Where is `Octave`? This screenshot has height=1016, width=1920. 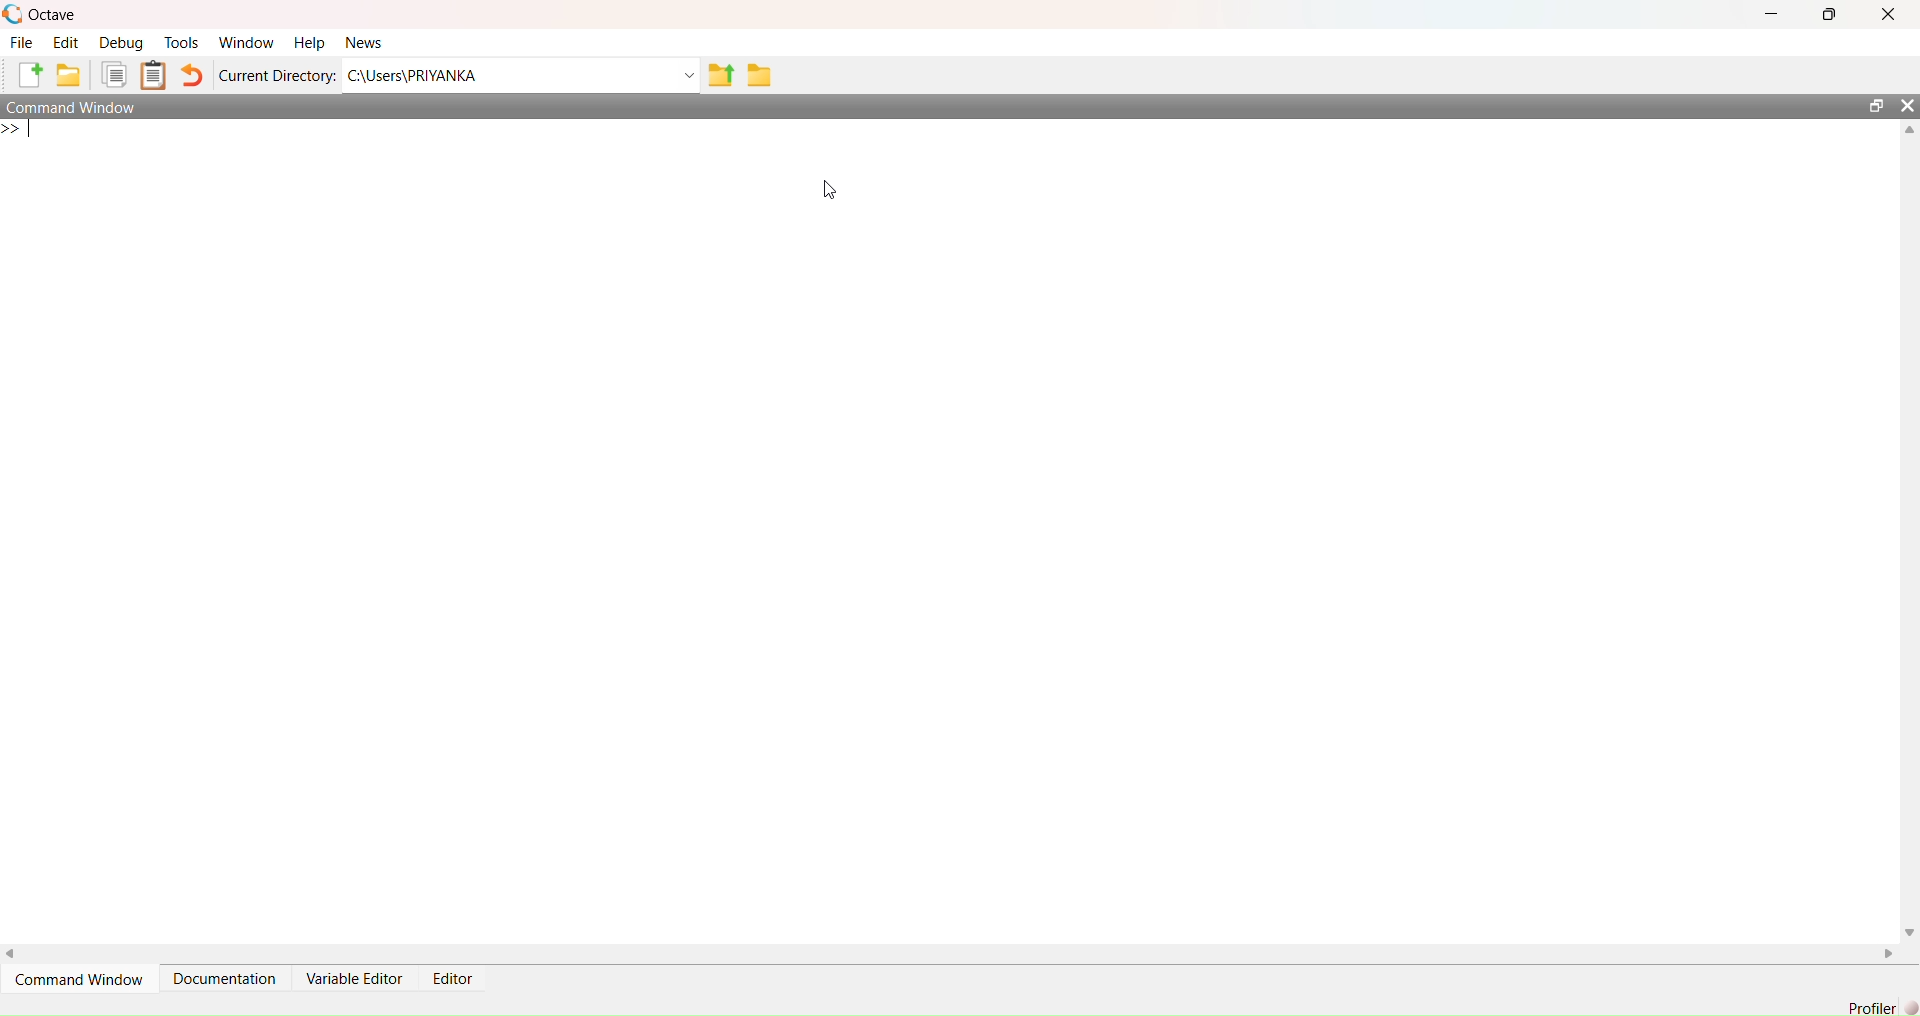 Octave is located at coordinates (55, 16).